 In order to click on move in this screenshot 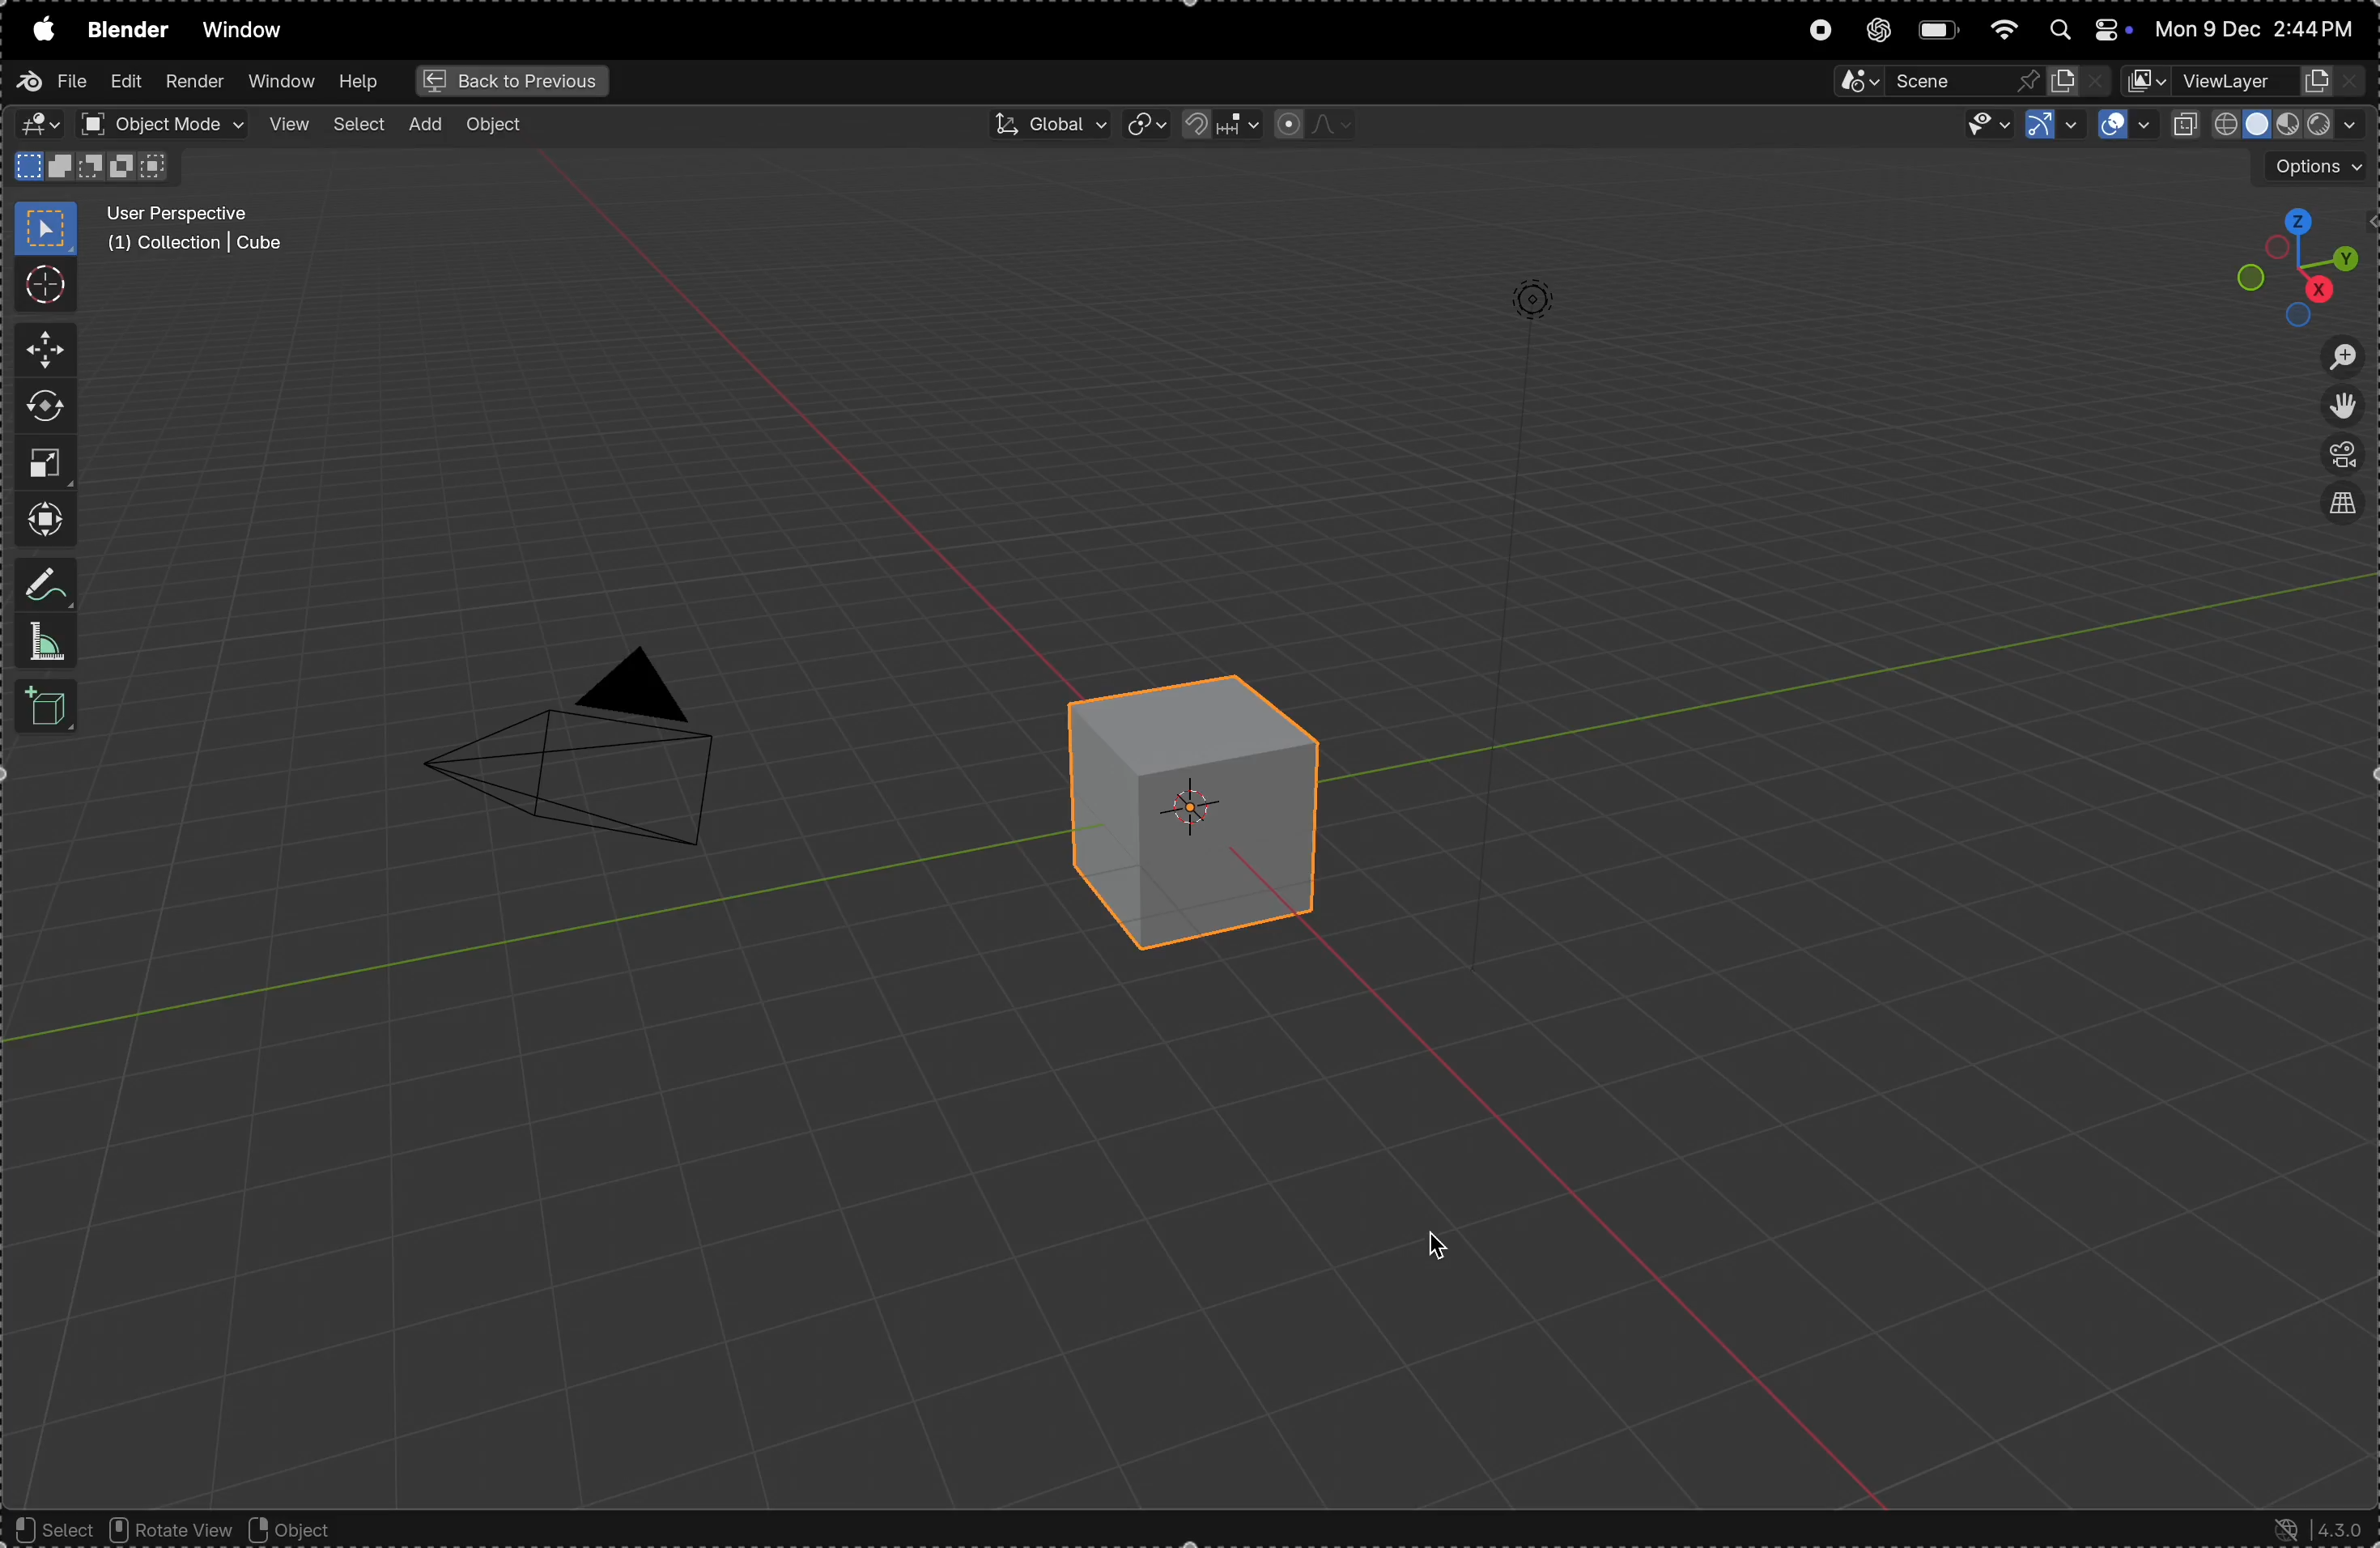, I will do `click(42, 349)`.